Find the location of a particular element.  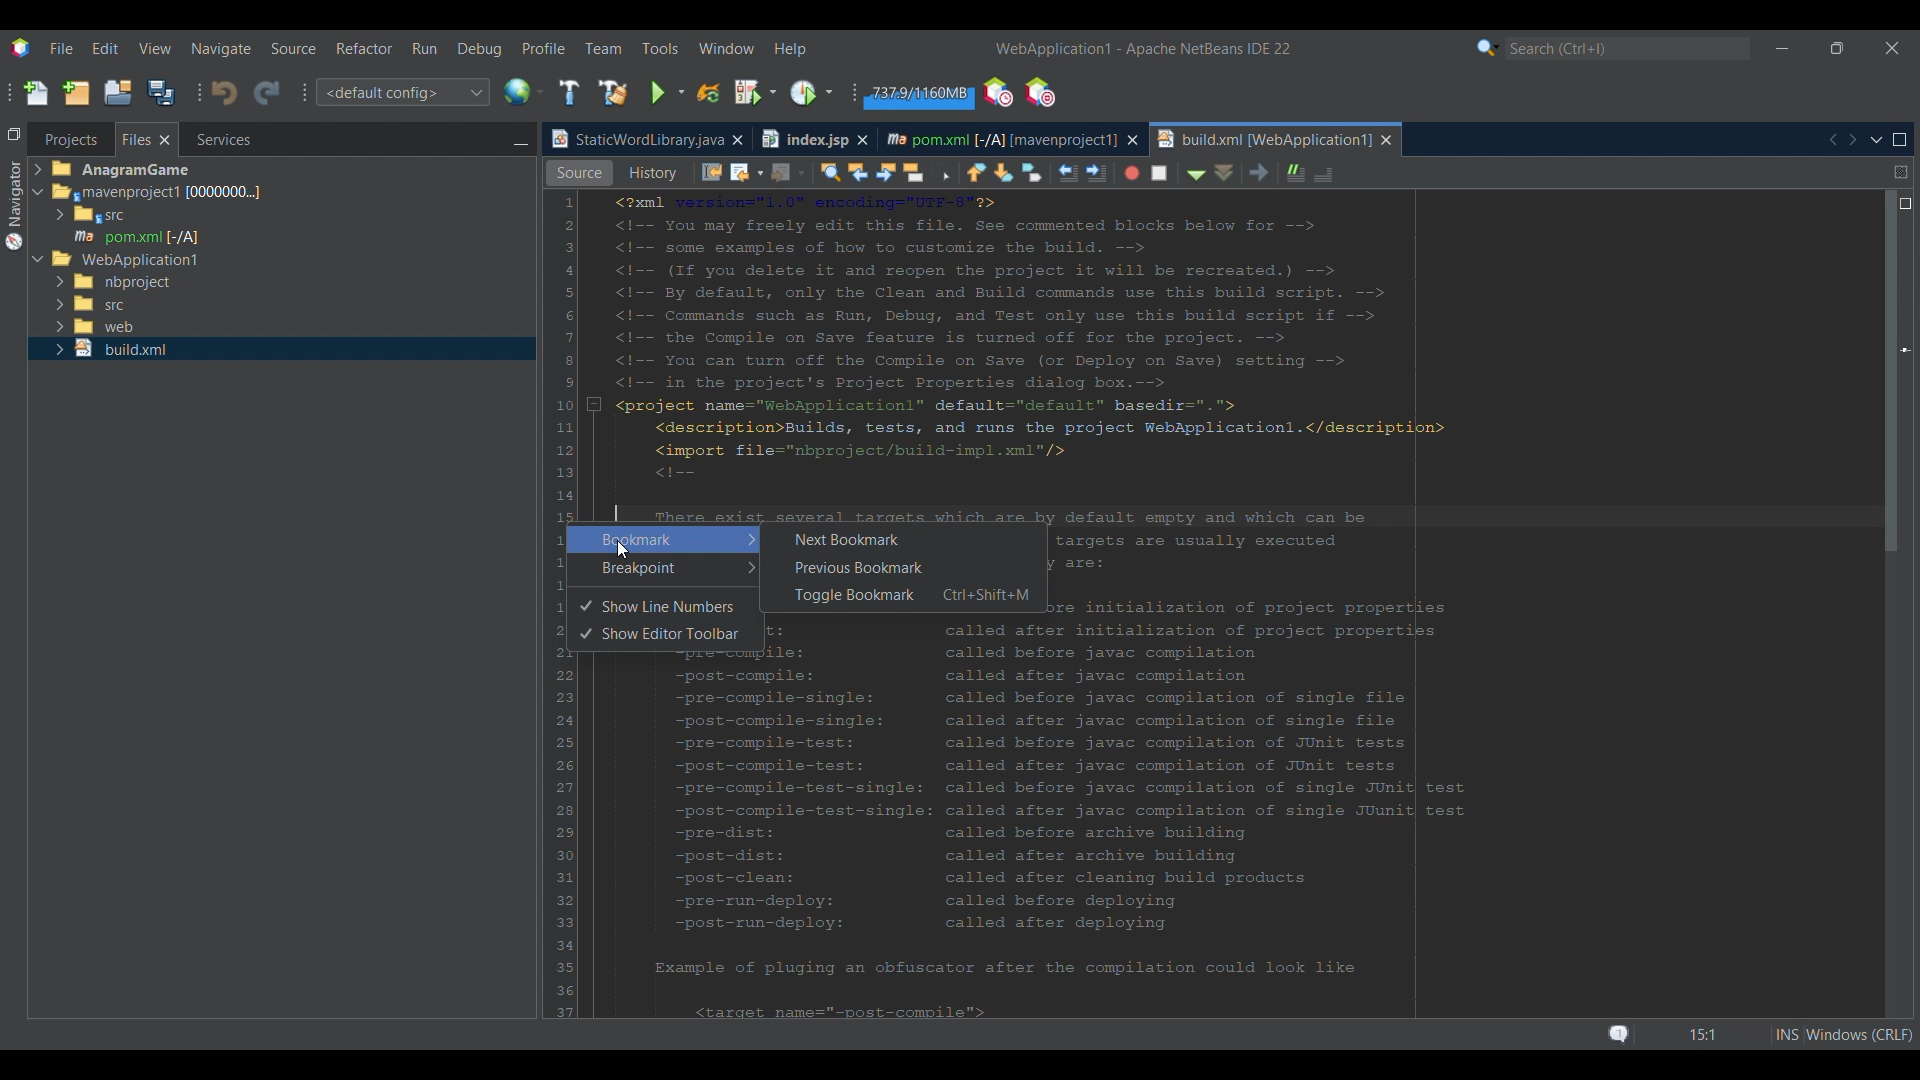

Profile the IDE is located at coordinates (999, 93).